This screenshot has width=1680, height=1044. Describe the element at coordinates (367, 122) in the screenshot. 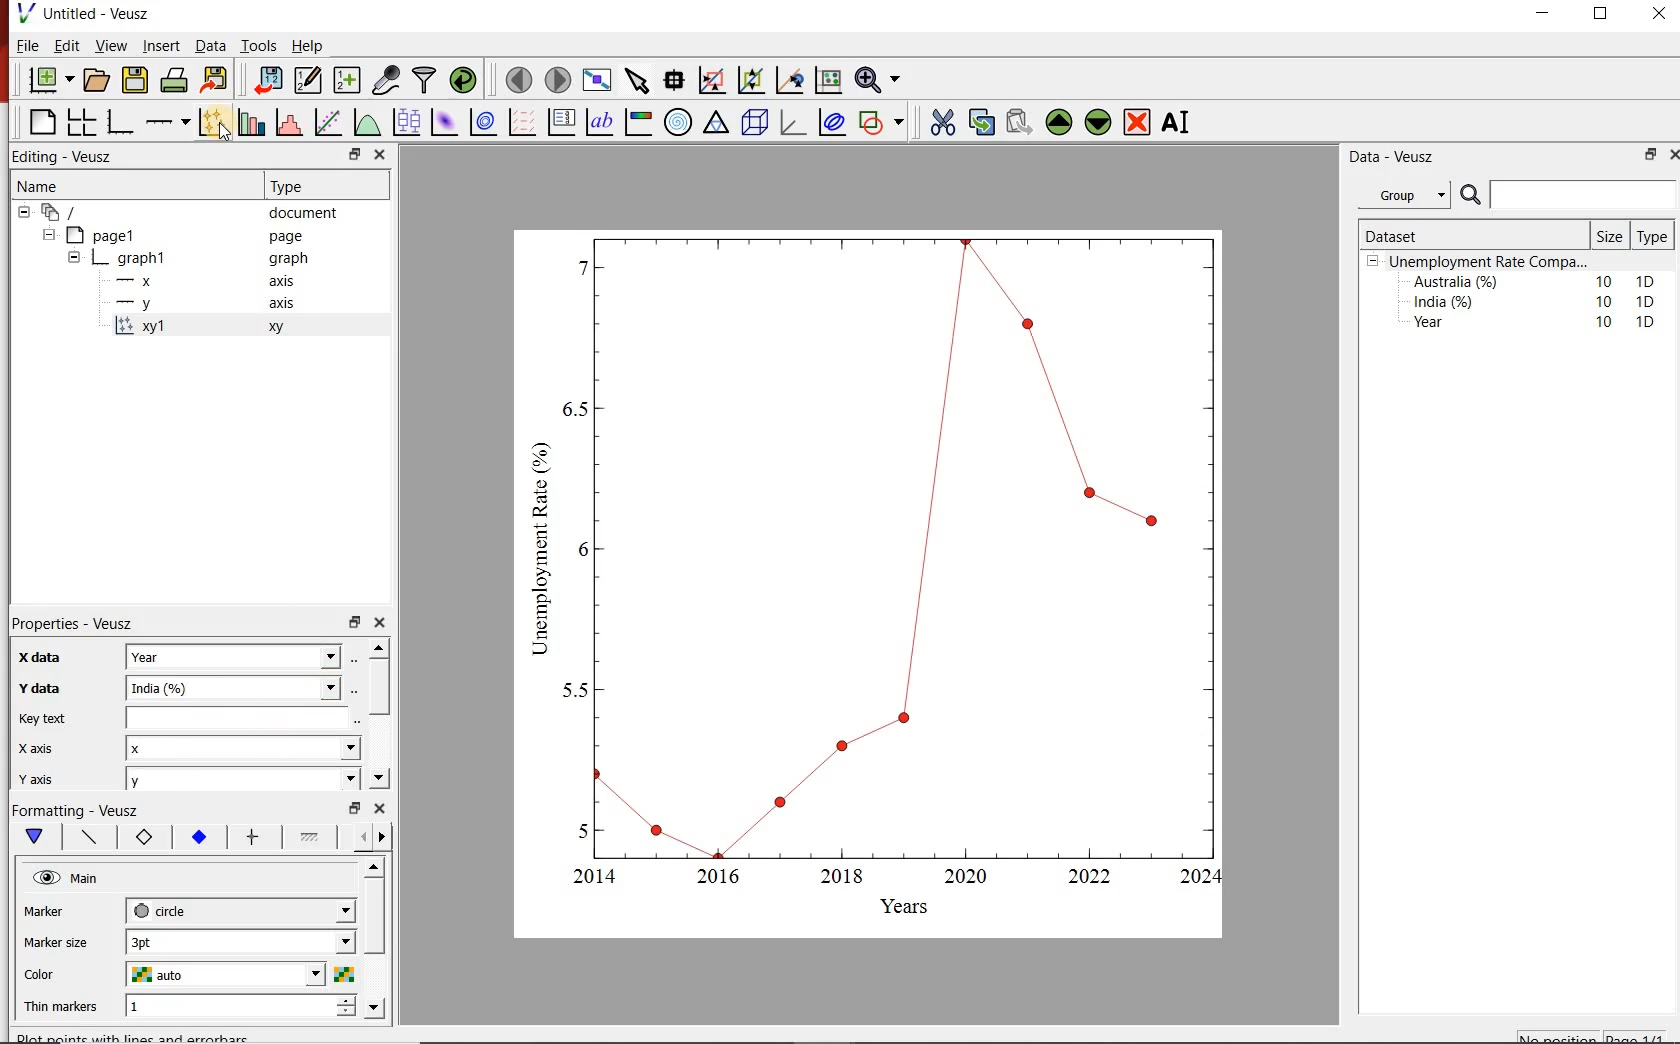

I see `plot a function` at that location.